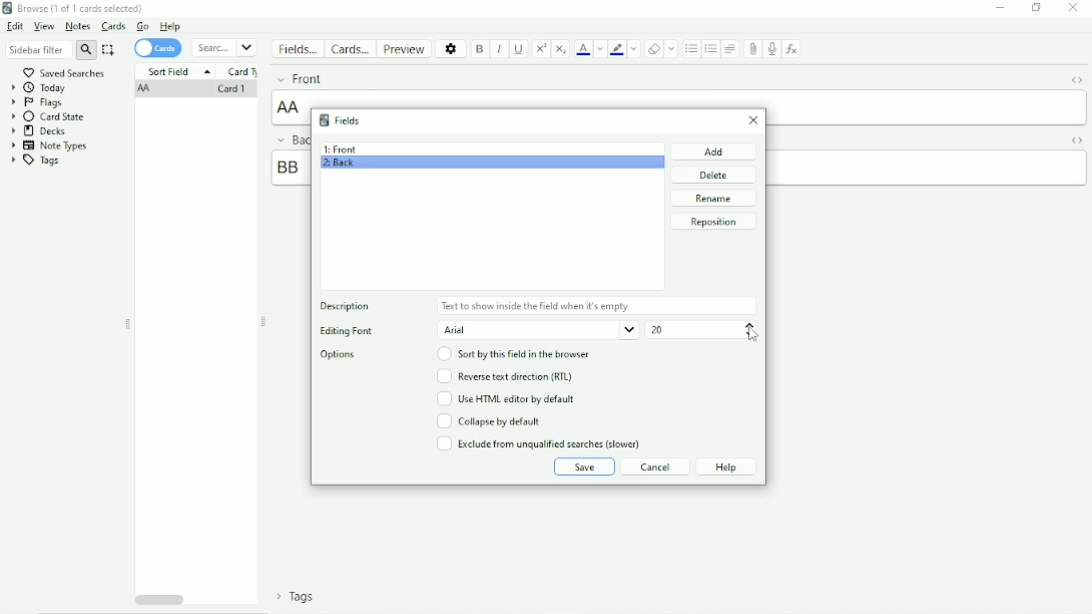 This screenshot has width=1092, height=614. What do you see at coordinates (178, 71) in the screenshot?
I see `Sort Field` at bounding box center [178, 71].